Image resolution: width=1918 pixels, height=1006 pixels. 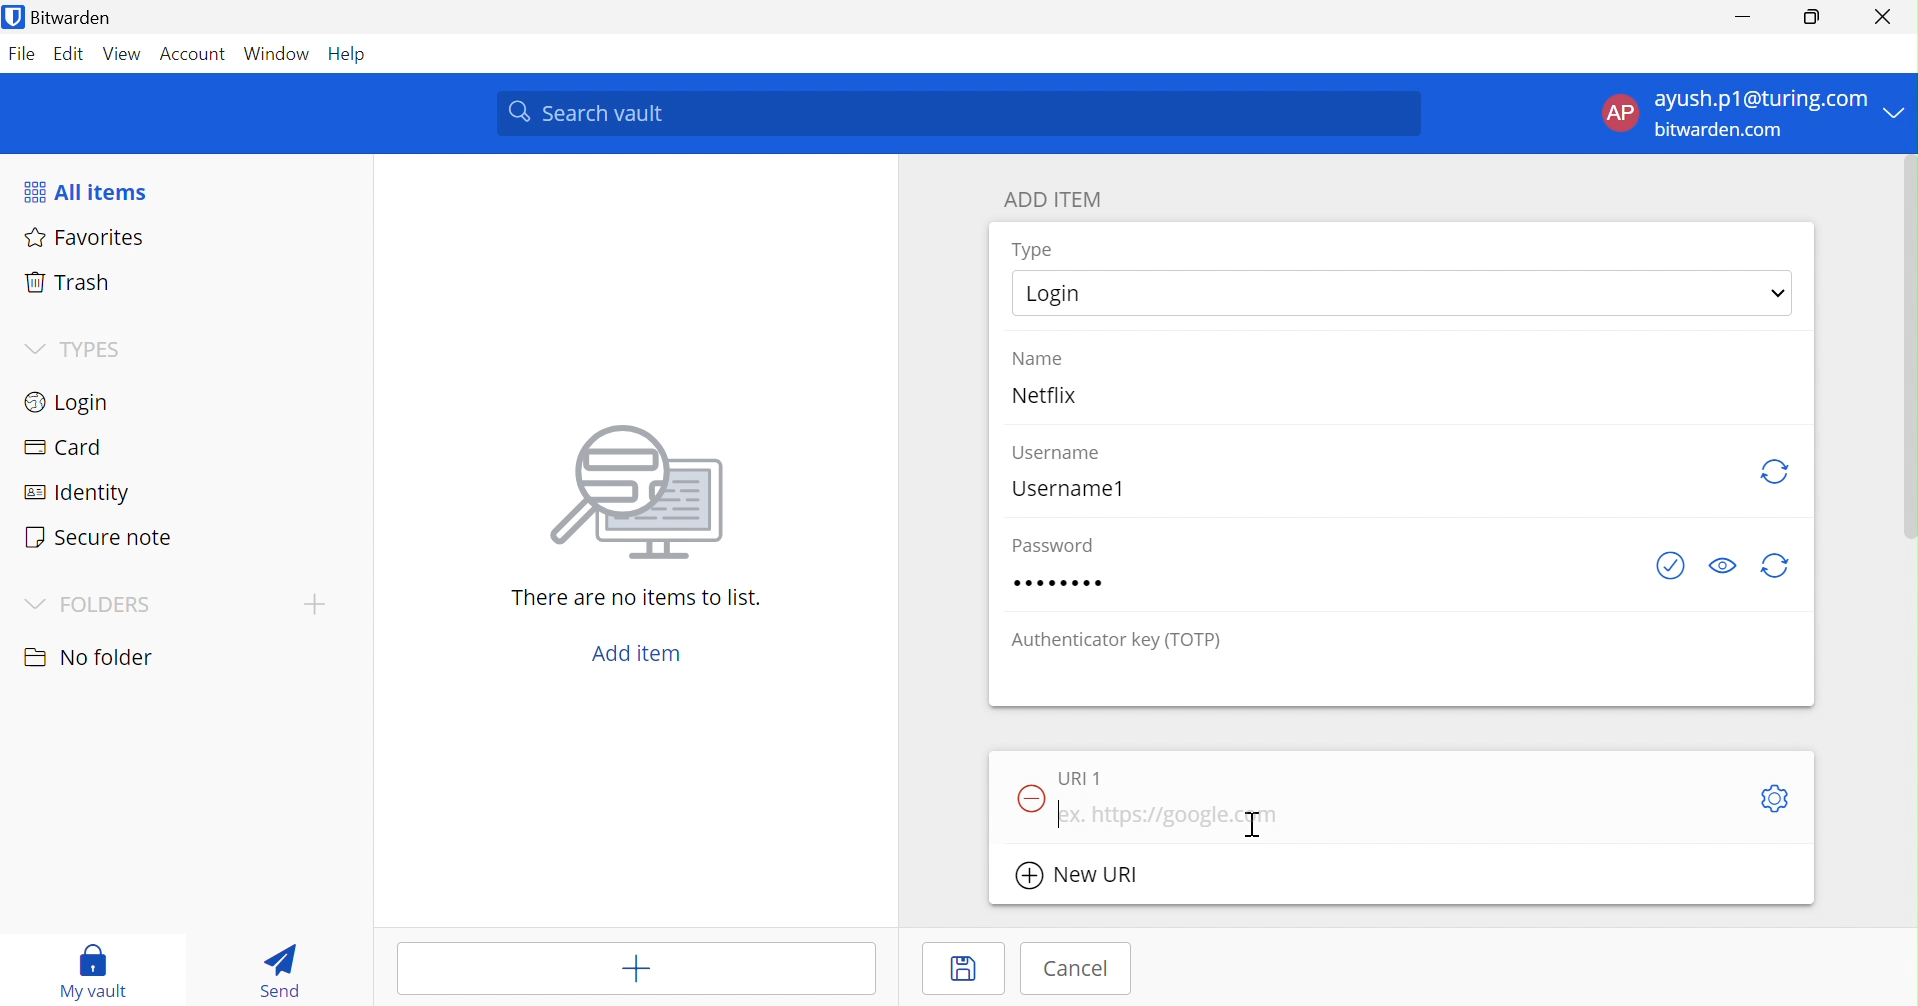 What do you see at coordinates (1043, 394) in the screenshot?
I see `Netflix` at bounding box center [1043, 394].